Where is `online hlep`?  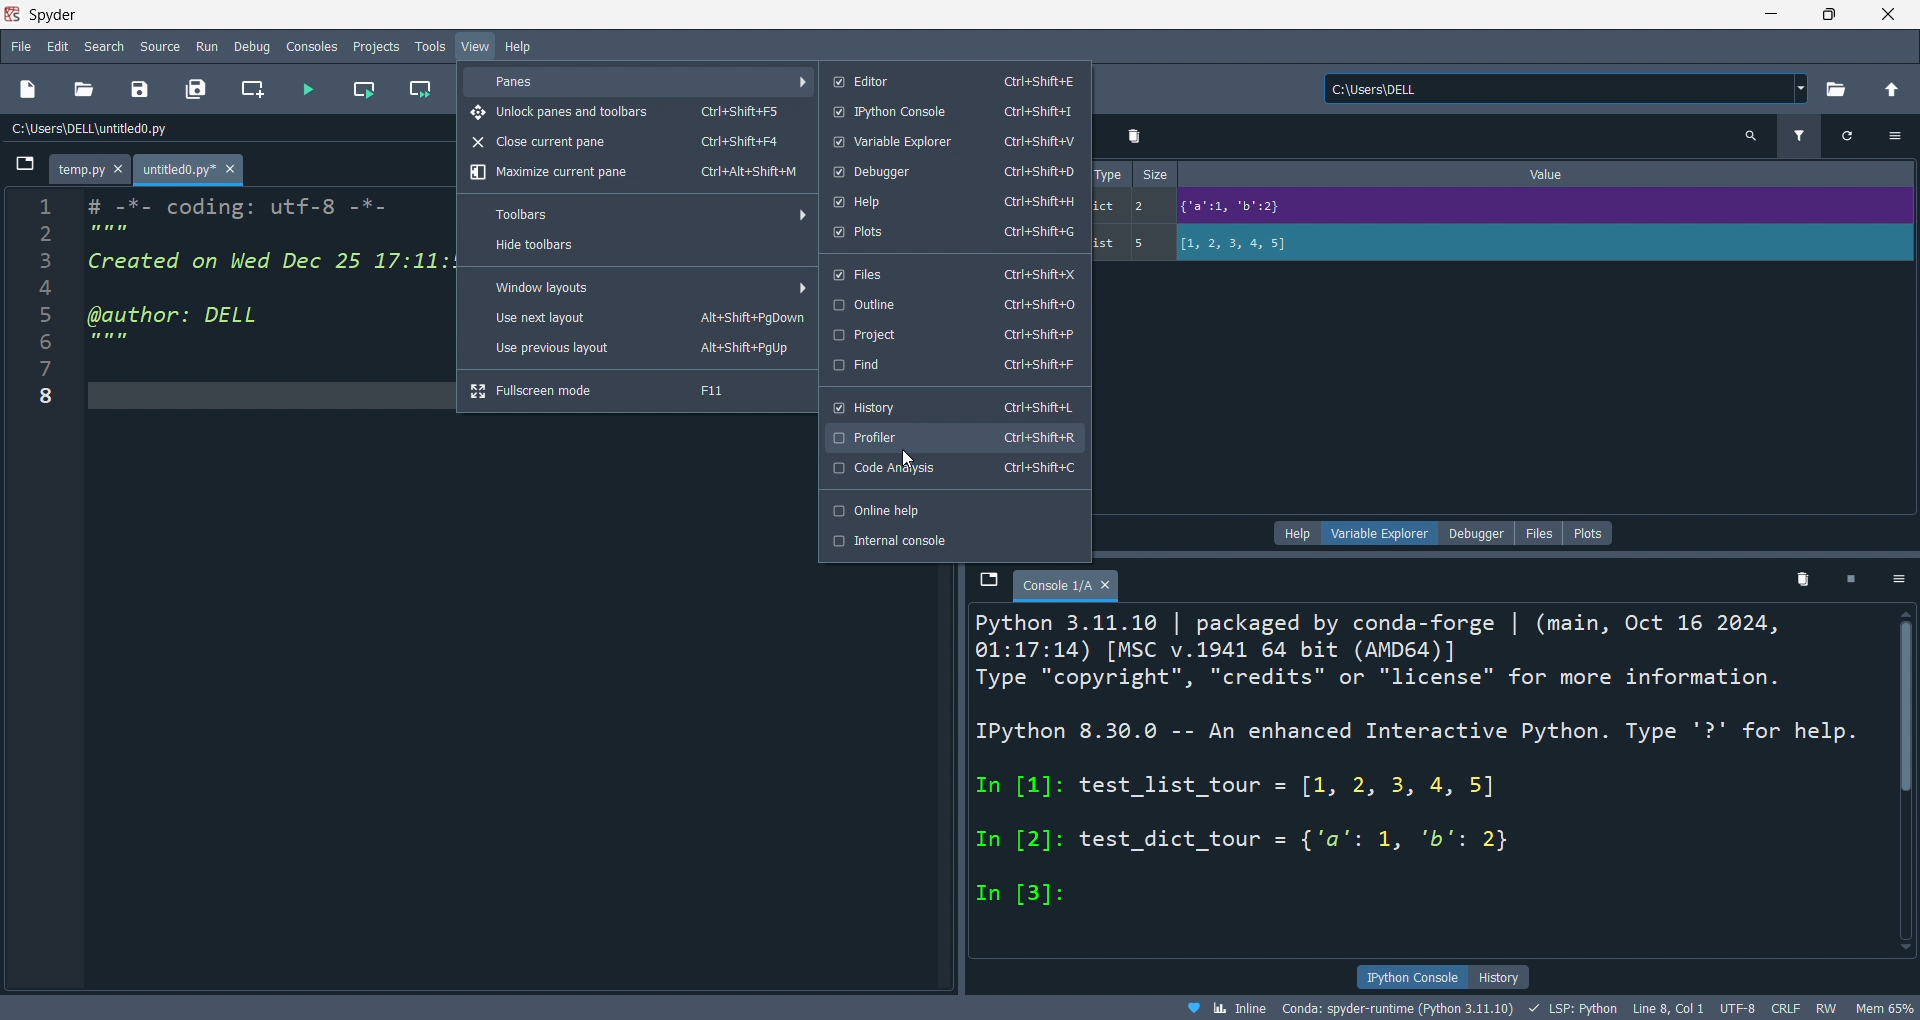 online hlep is located at coordinates (952, 509).